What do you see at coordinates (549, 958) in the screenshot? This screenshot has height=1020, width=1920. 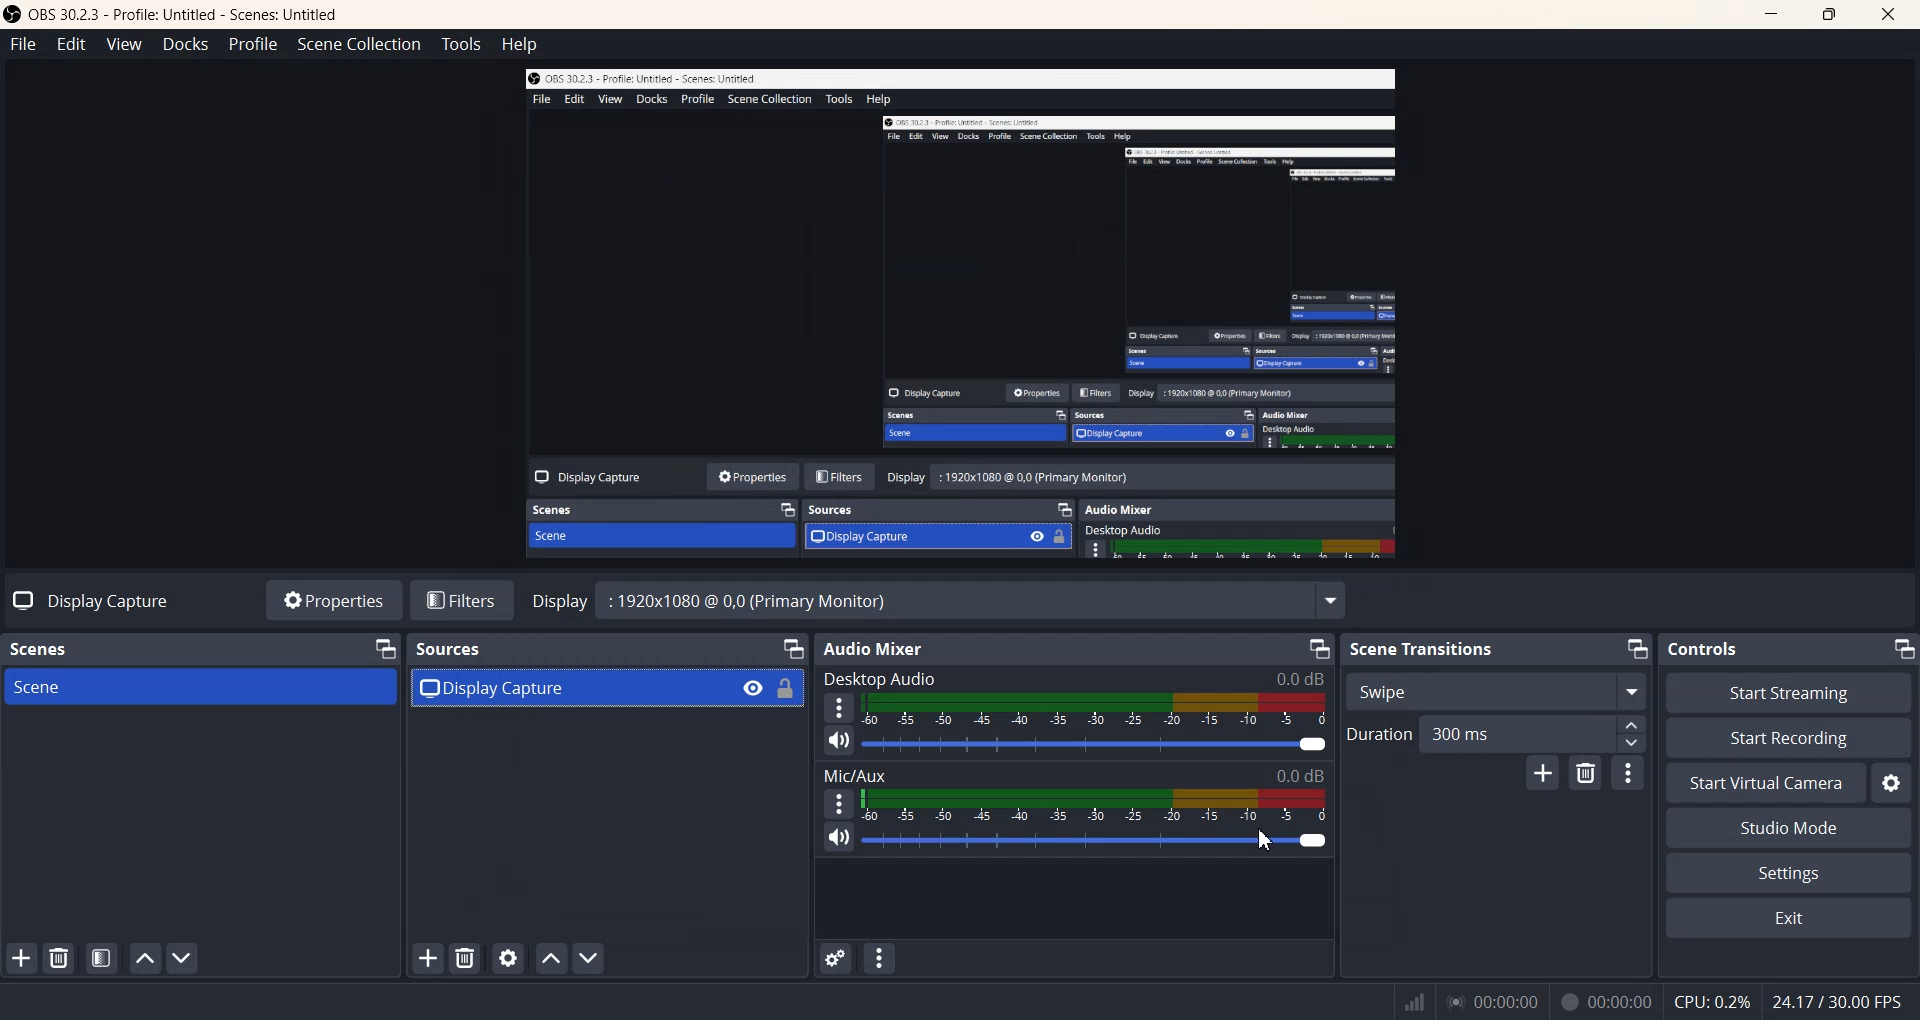 I see `Move Source Up` at bounding box center [549, 958].